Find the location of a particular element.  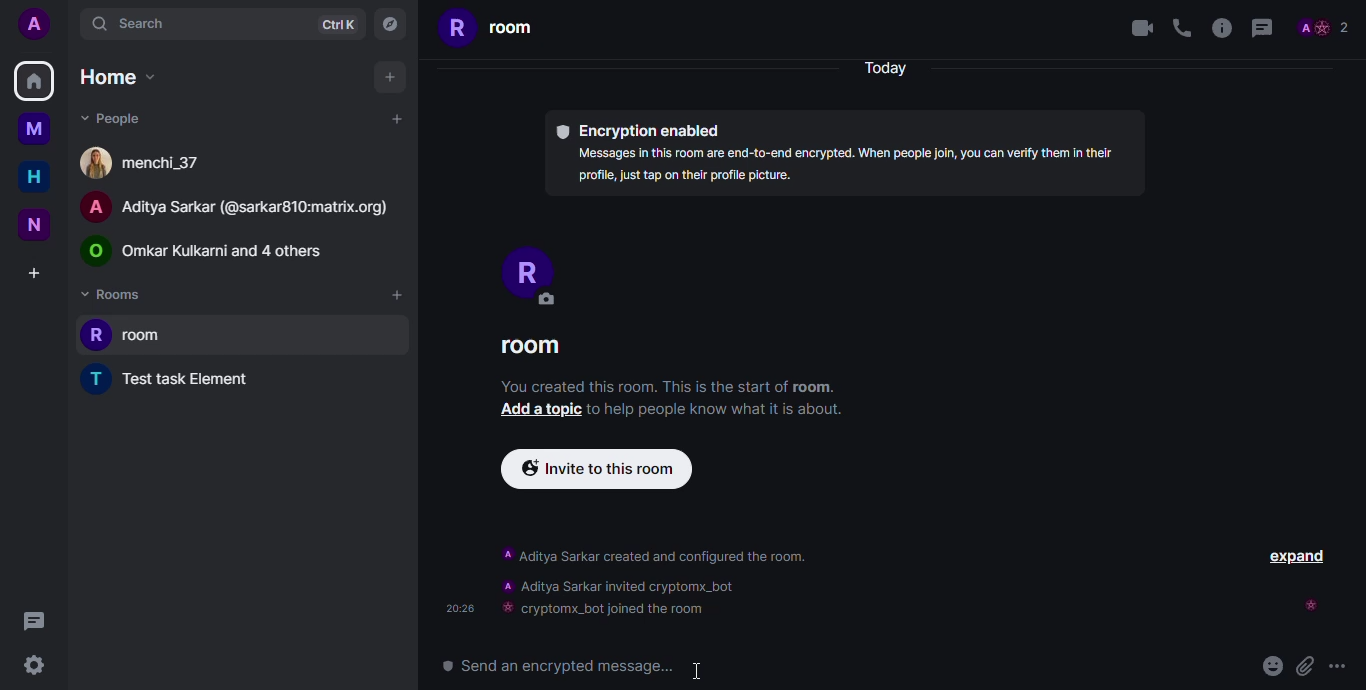

threads is located at coordinates (1270, 27).